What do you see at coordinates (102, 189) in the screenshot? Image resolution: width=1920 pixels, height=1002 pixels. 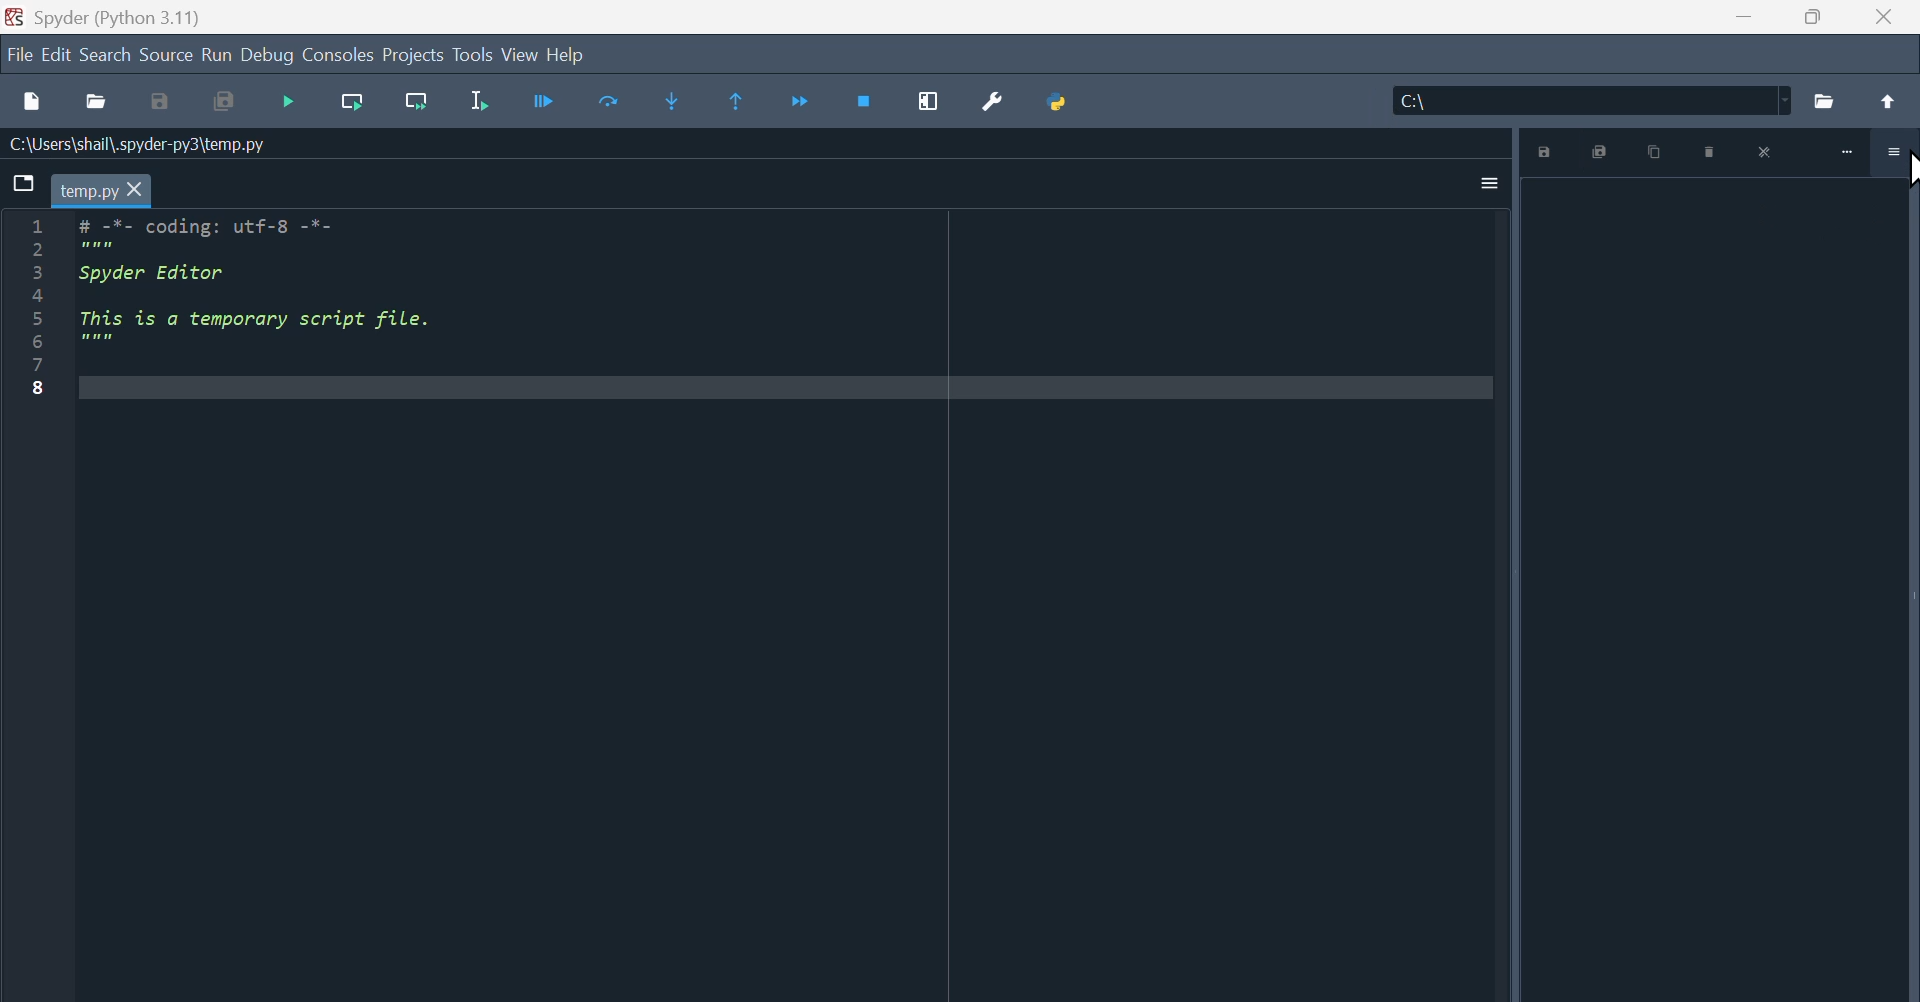 I see `current file tab` at bounding box center [102, 189].